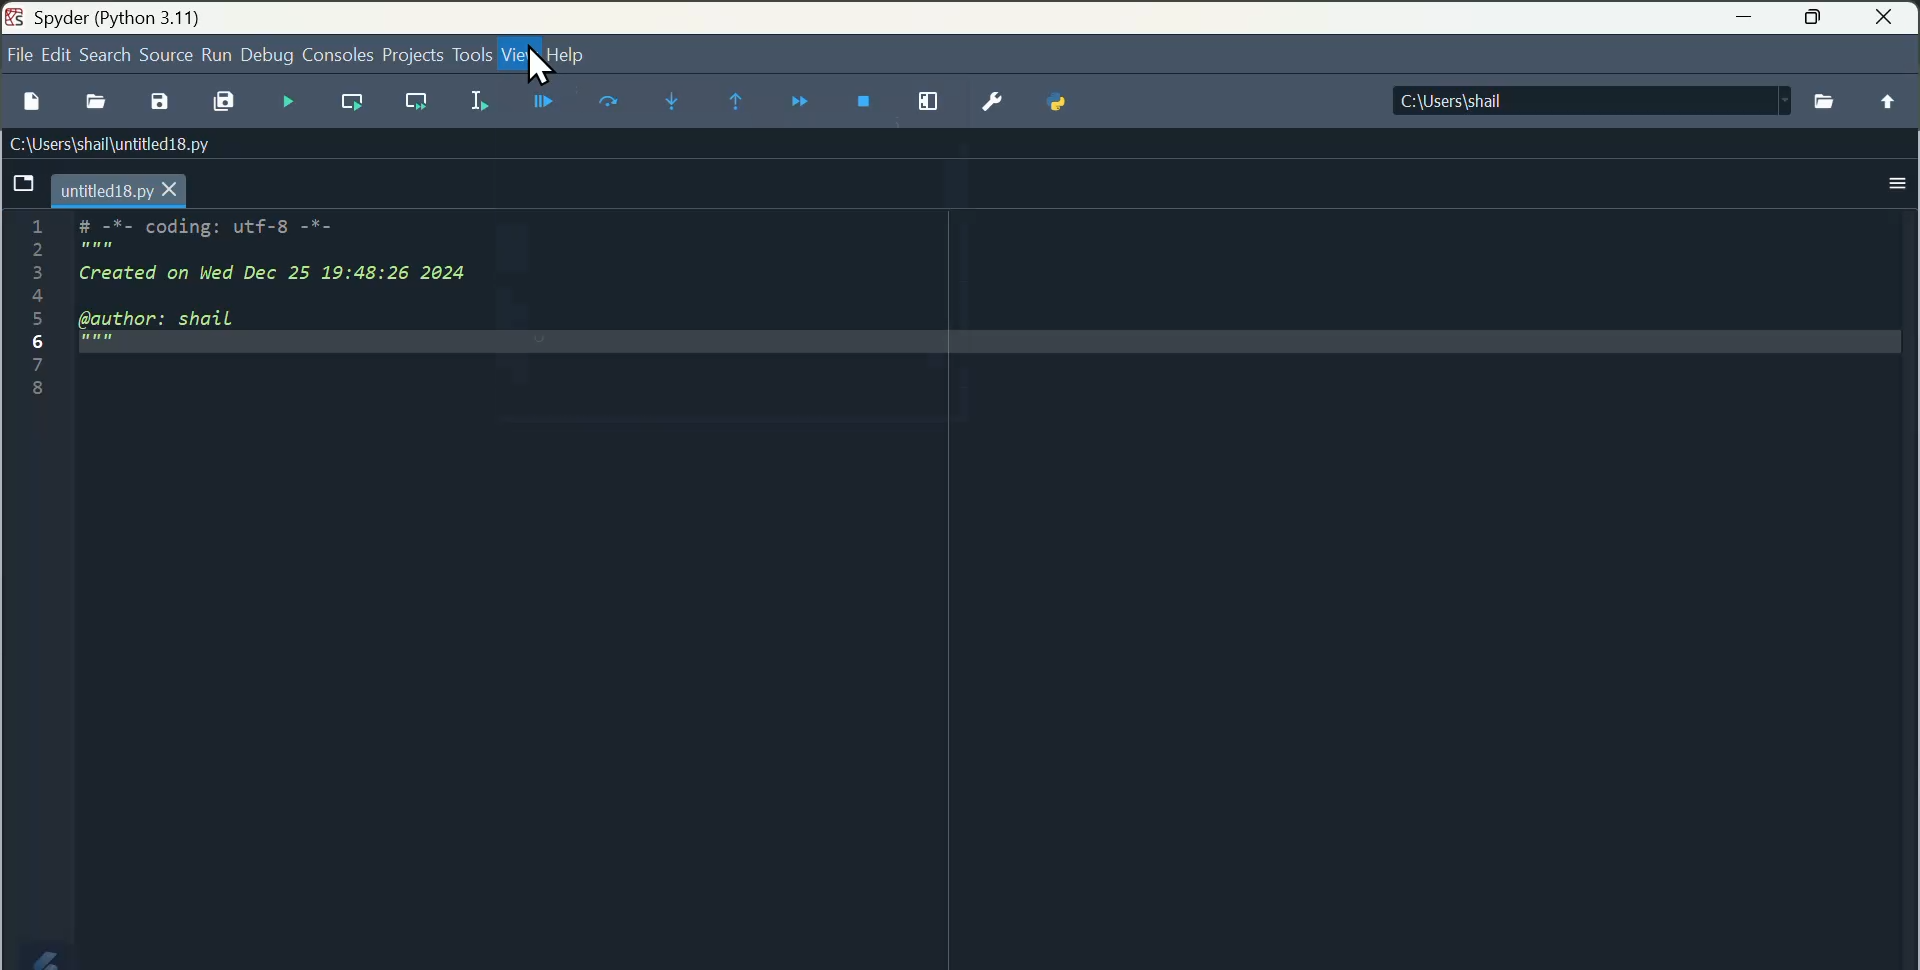  What do you see at coordinates (337, 52) in the screenshot?
I see `Console` at bounding box center [337, 52].